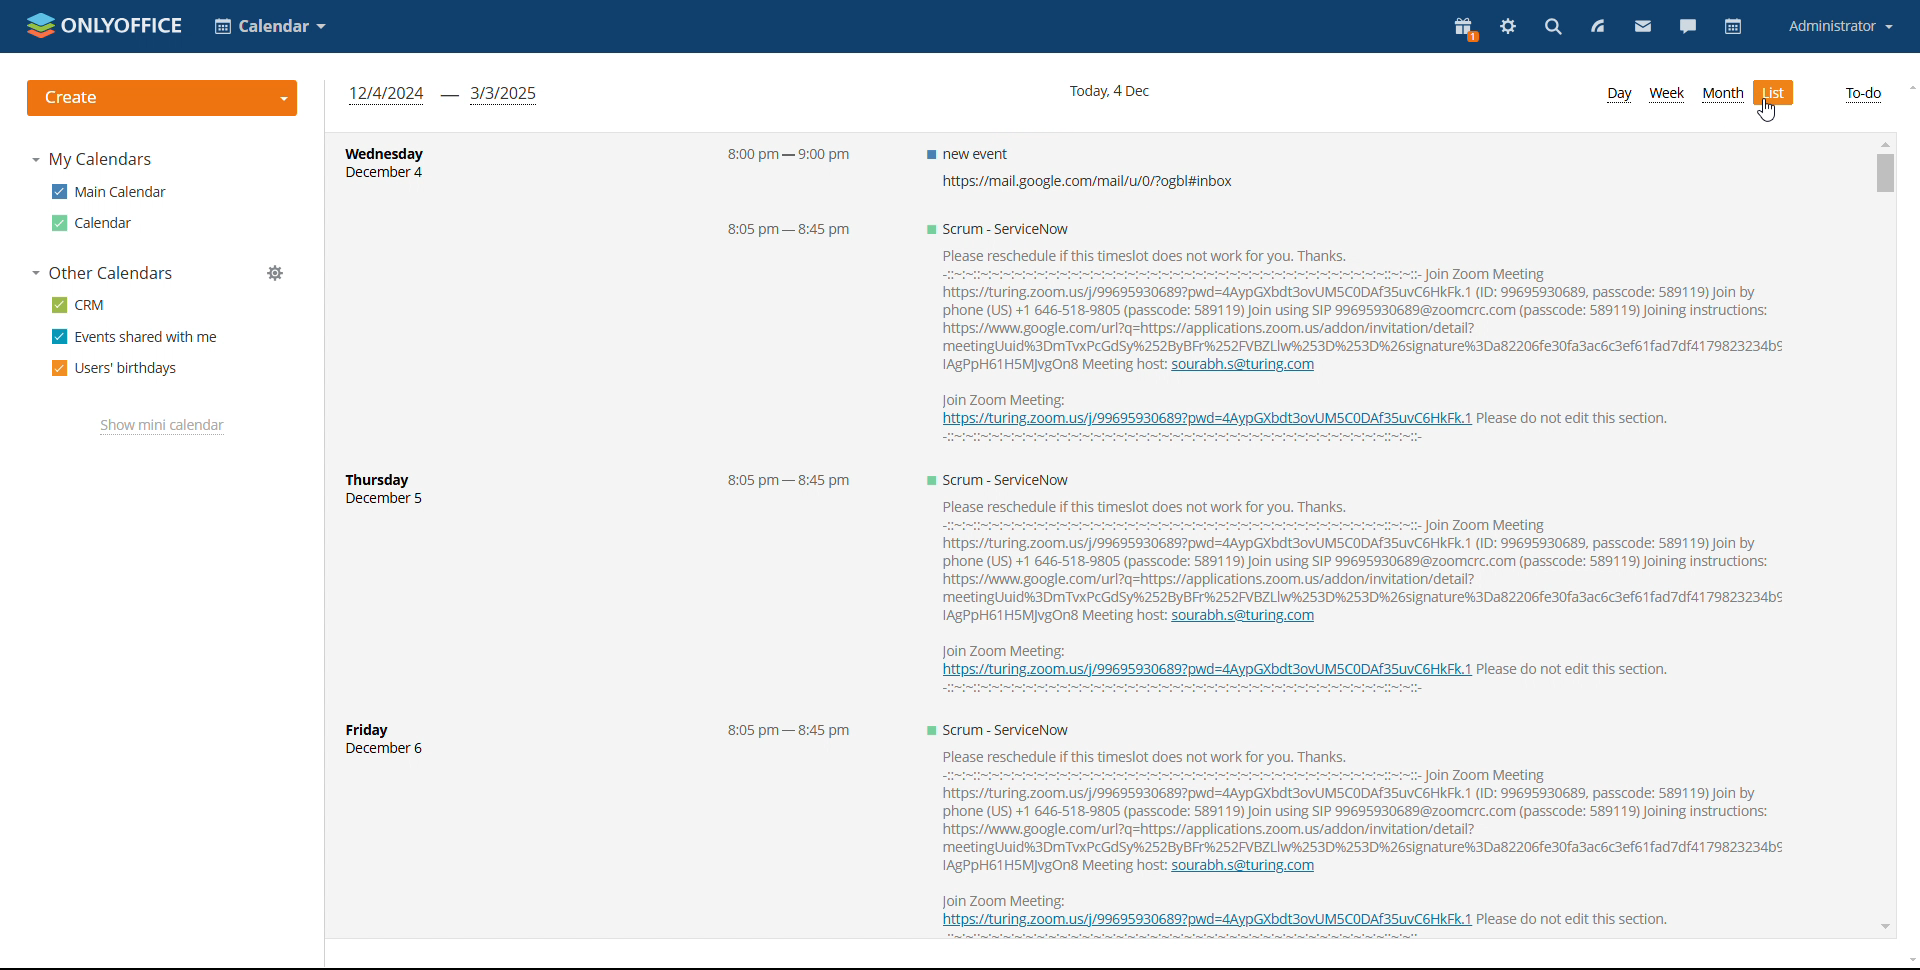  Describe the element at coordinates (272, 26) in the screenshot. I see `select application` at that location.